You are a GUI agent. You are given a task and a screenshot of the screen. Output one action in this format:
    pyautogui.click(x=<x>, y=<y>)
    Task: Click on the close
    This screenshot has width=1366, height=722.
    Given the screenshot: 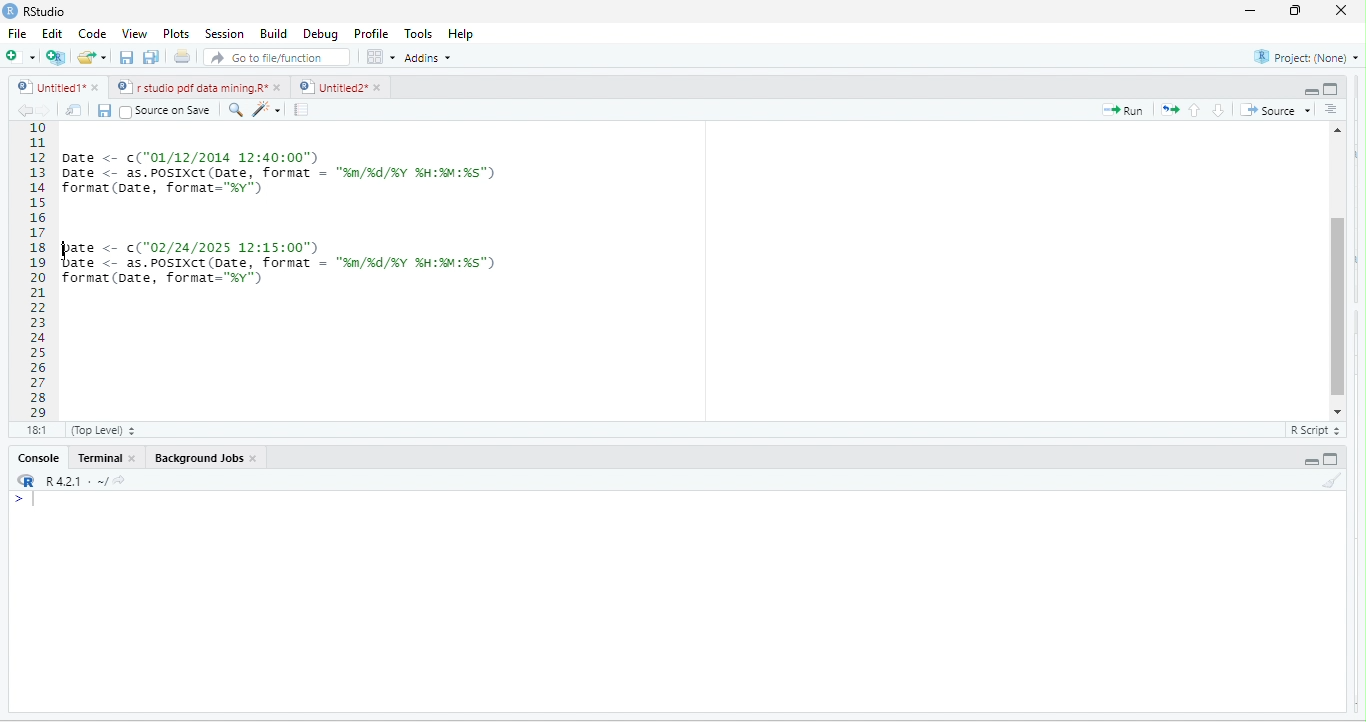 What is the action you would take?
    pyautogui.click(x=137, y=461)
    